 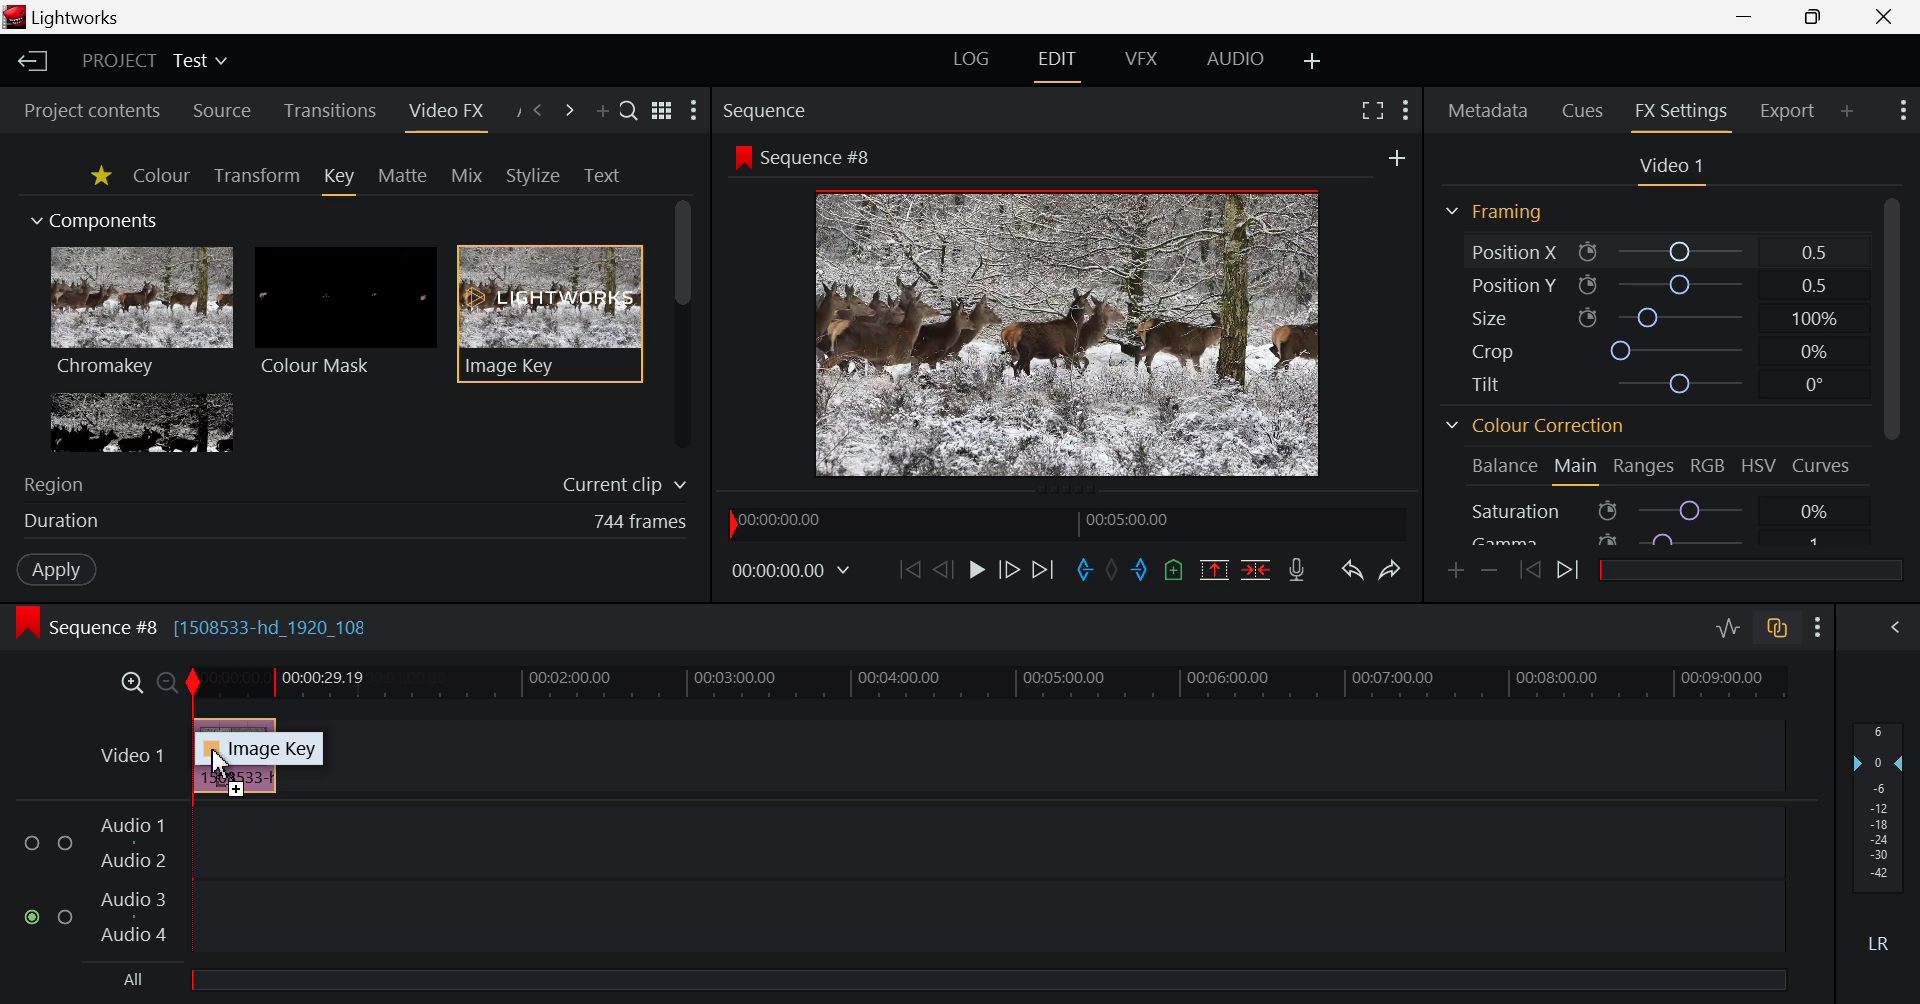 I want to click on Transform, so click(x=254, y=177).